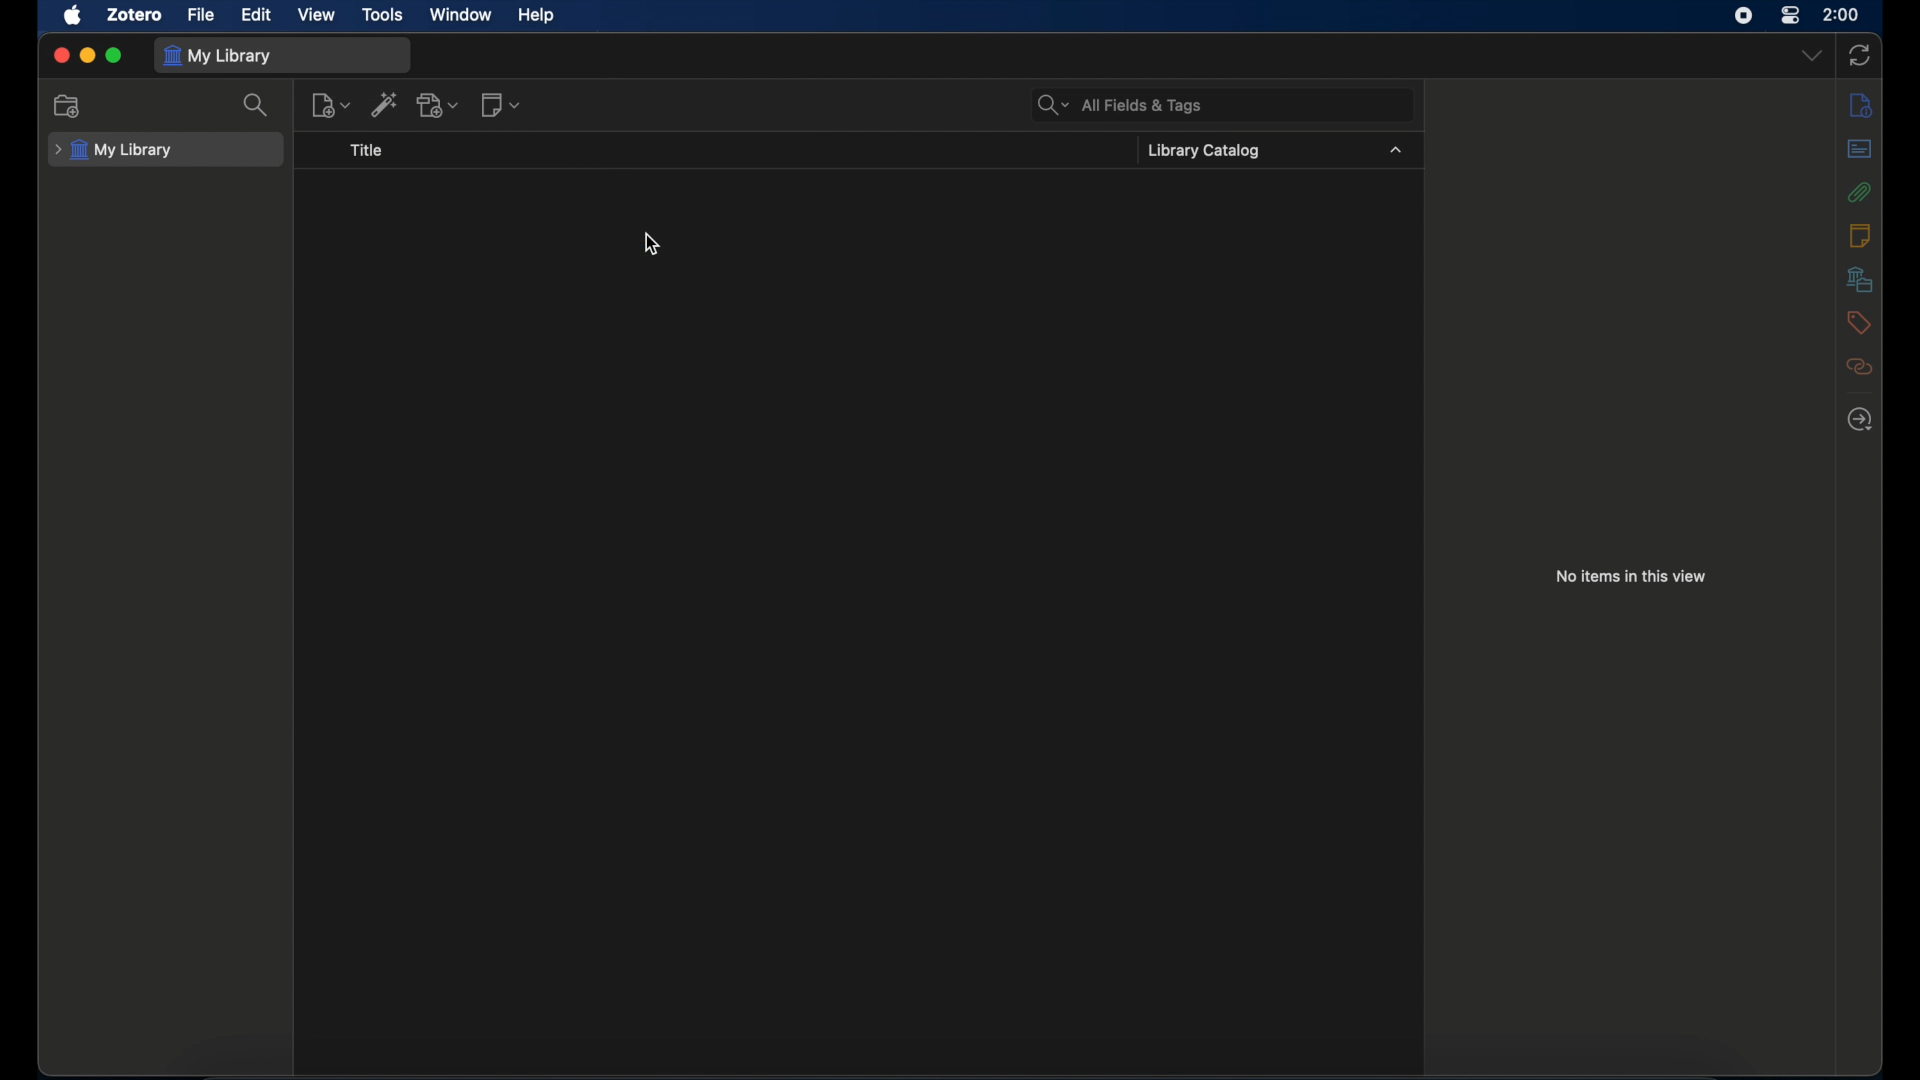 Image resolution: width=1920 pixels, height=1080 pixels. I want to click on no items in this view, so click(1631, 576).